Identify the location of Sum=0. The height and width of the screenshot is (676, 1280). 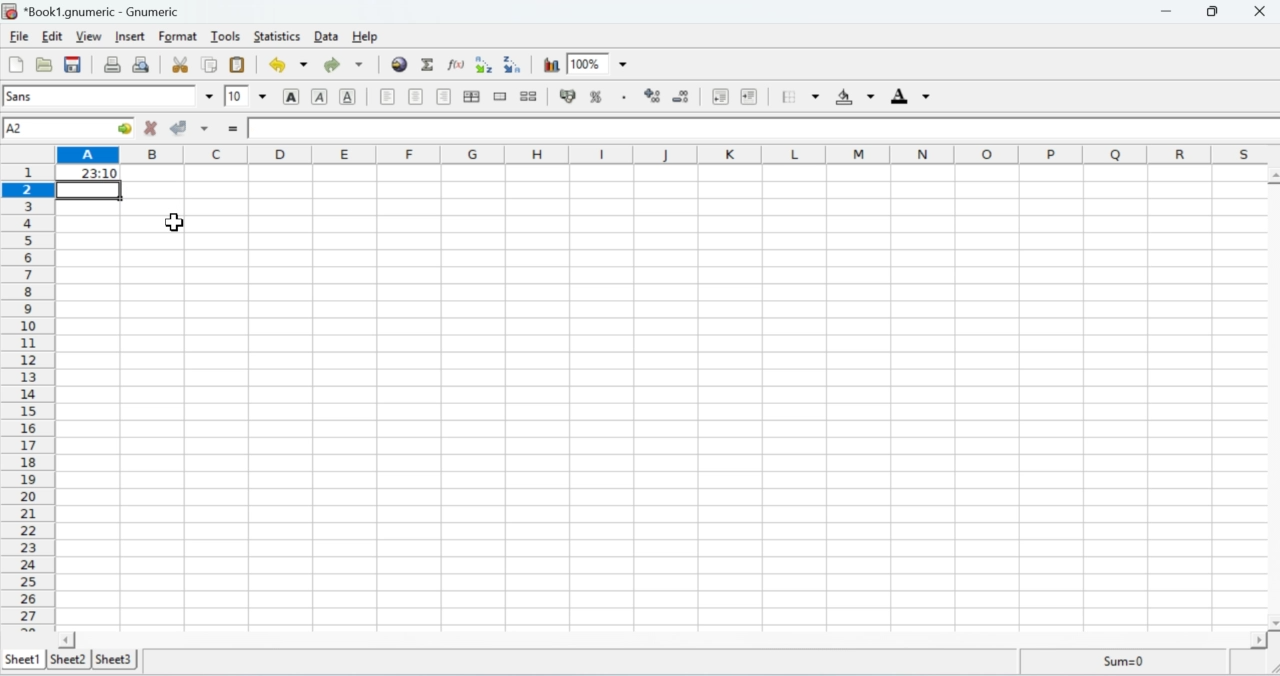
(1136, 662).